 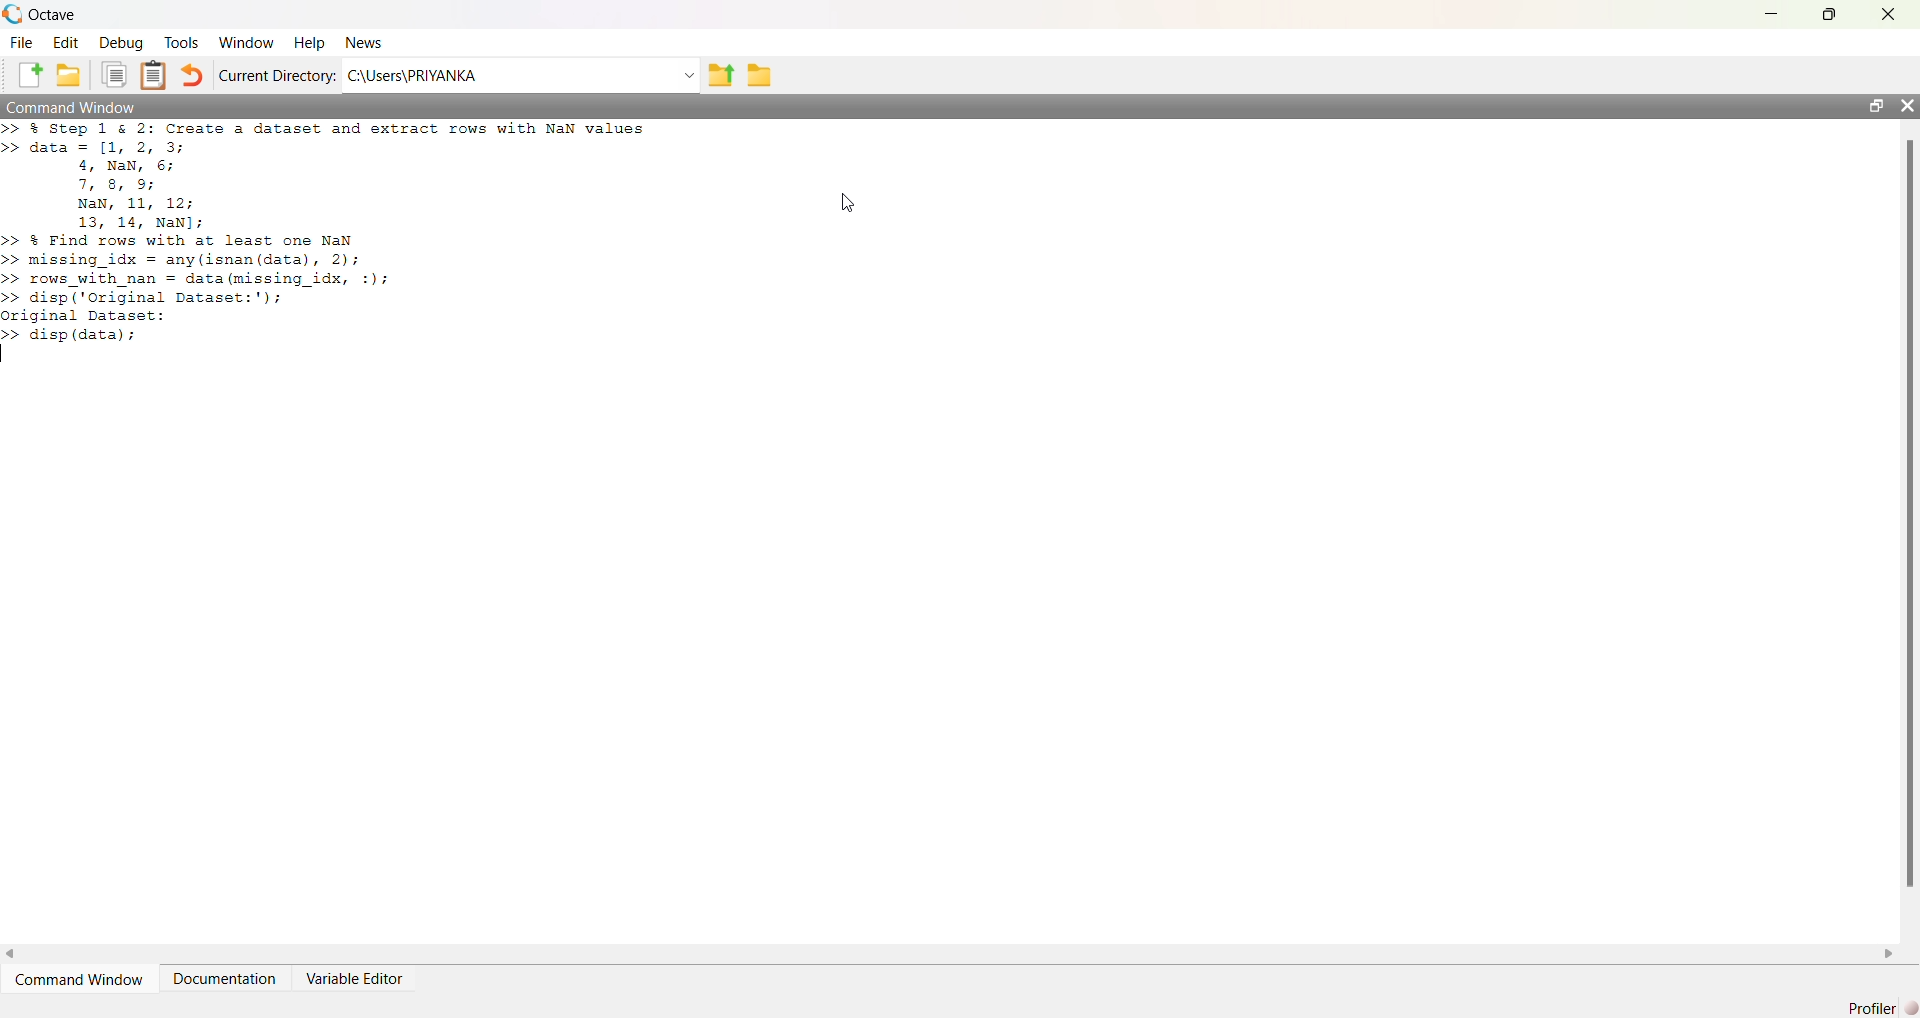 What do you see at coordinates (114, 75) in the screenshot?
I see `Duplicate` at bounding box center [114, 75].